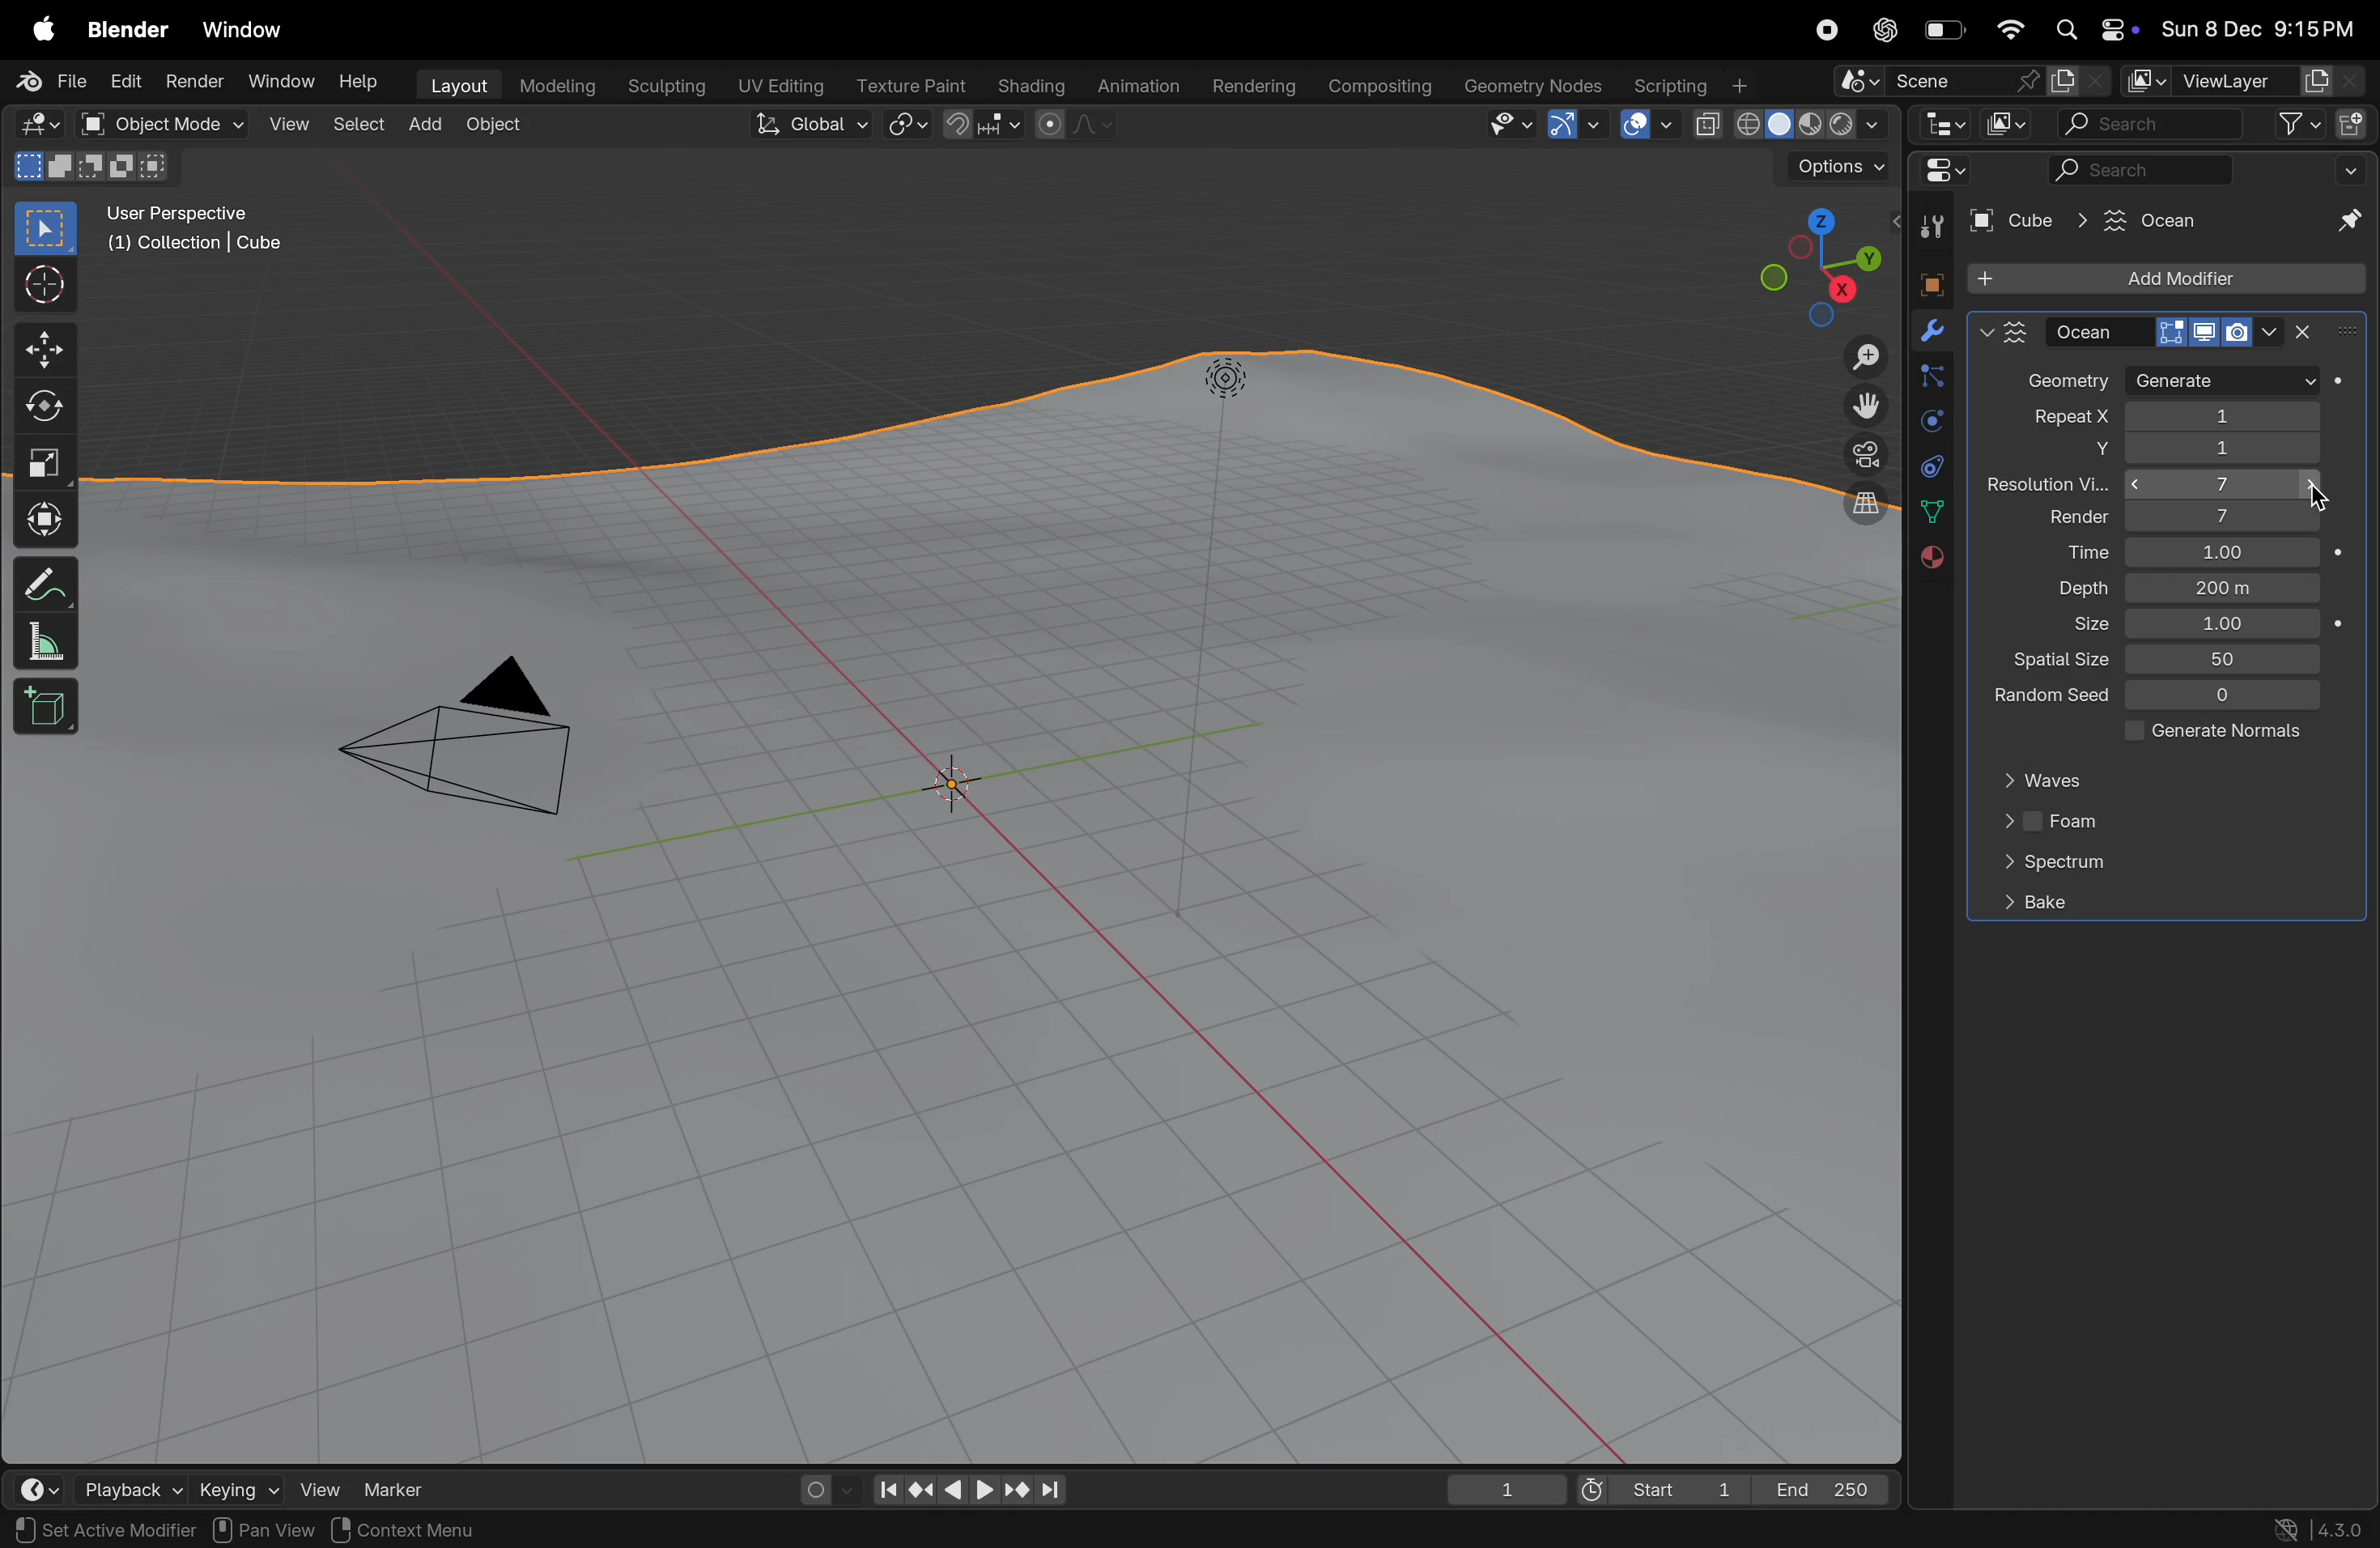 This screenshot has width=2380, height=1548. What do you see at coordinates (819, 1485) in the screenshot?
I see `auto keying` at bounding box center [819, 1485].